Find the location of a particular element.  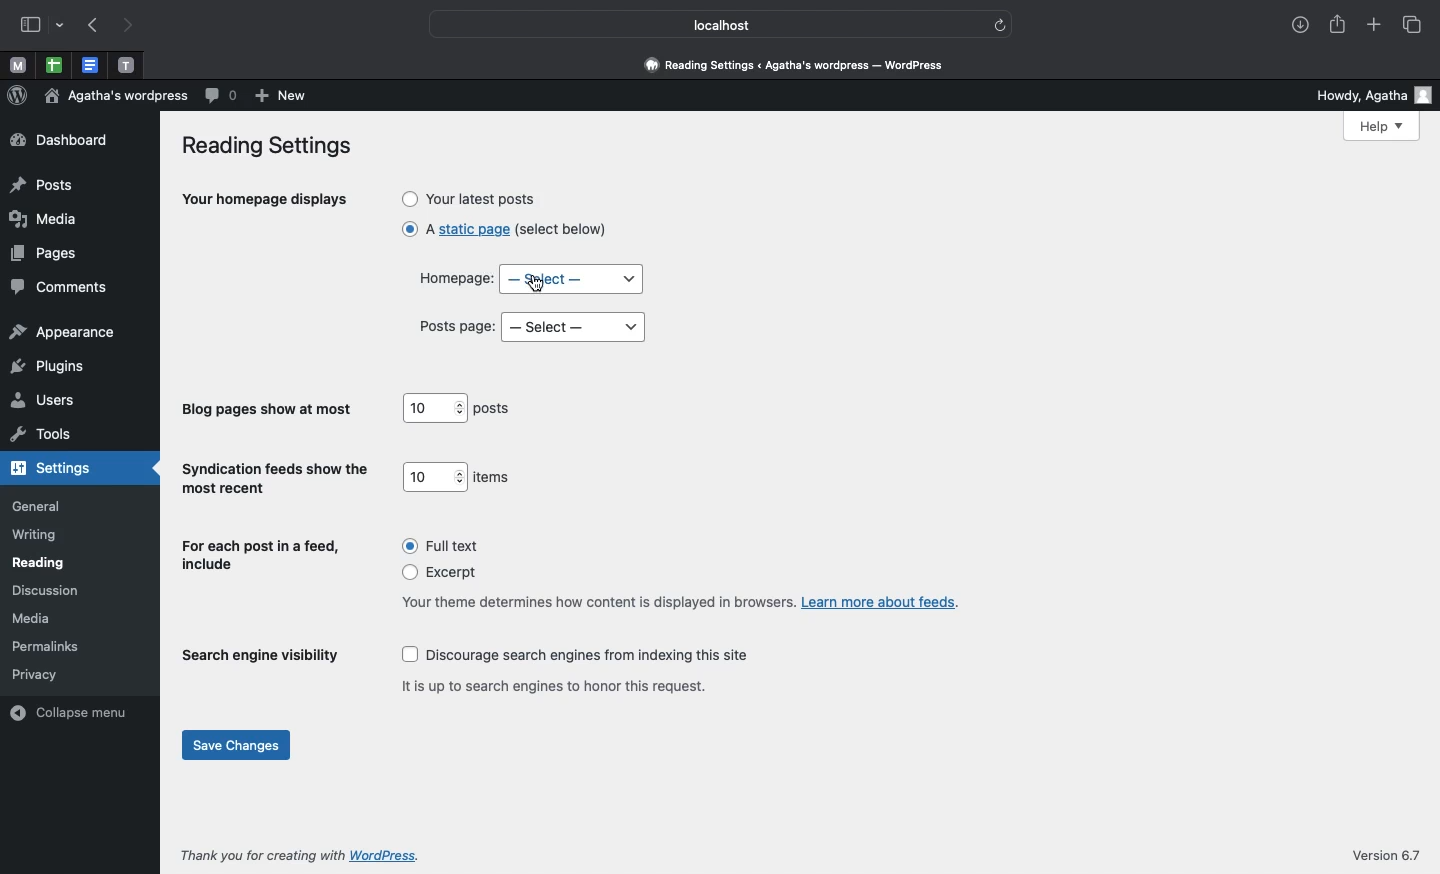

Localhost is located at coordinates (707, 25).